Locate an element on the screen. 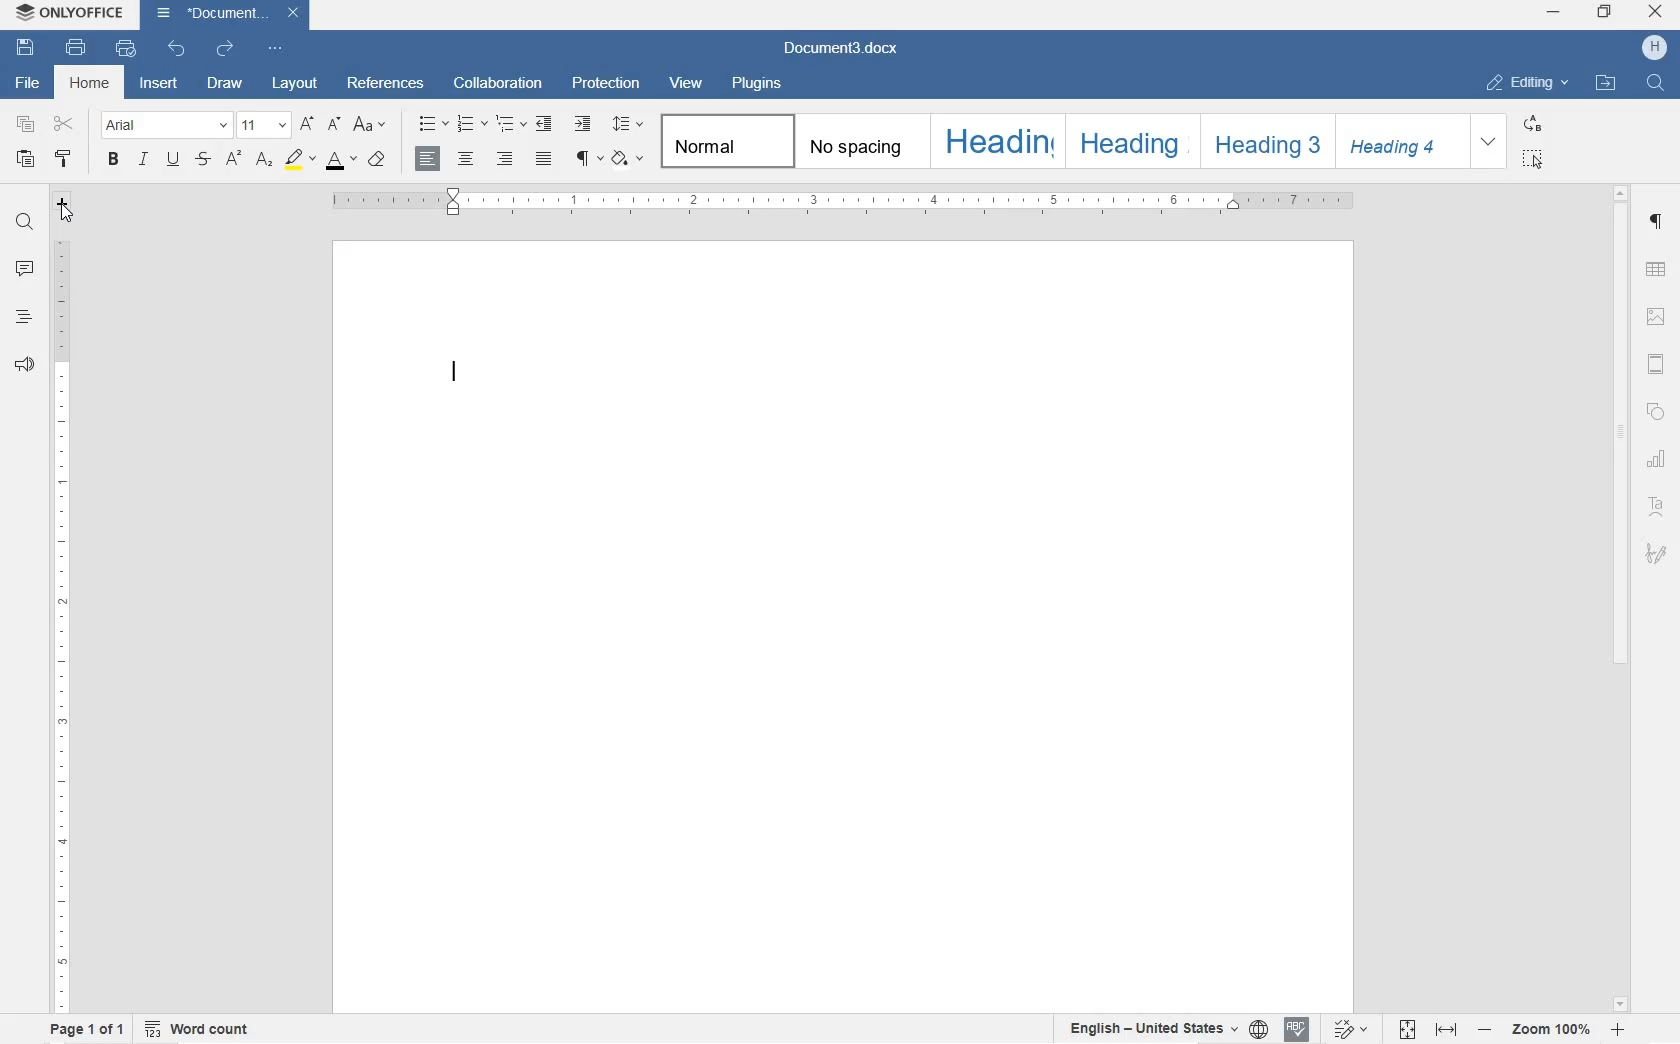  IMAGE is located at coordinates (1654, 316).